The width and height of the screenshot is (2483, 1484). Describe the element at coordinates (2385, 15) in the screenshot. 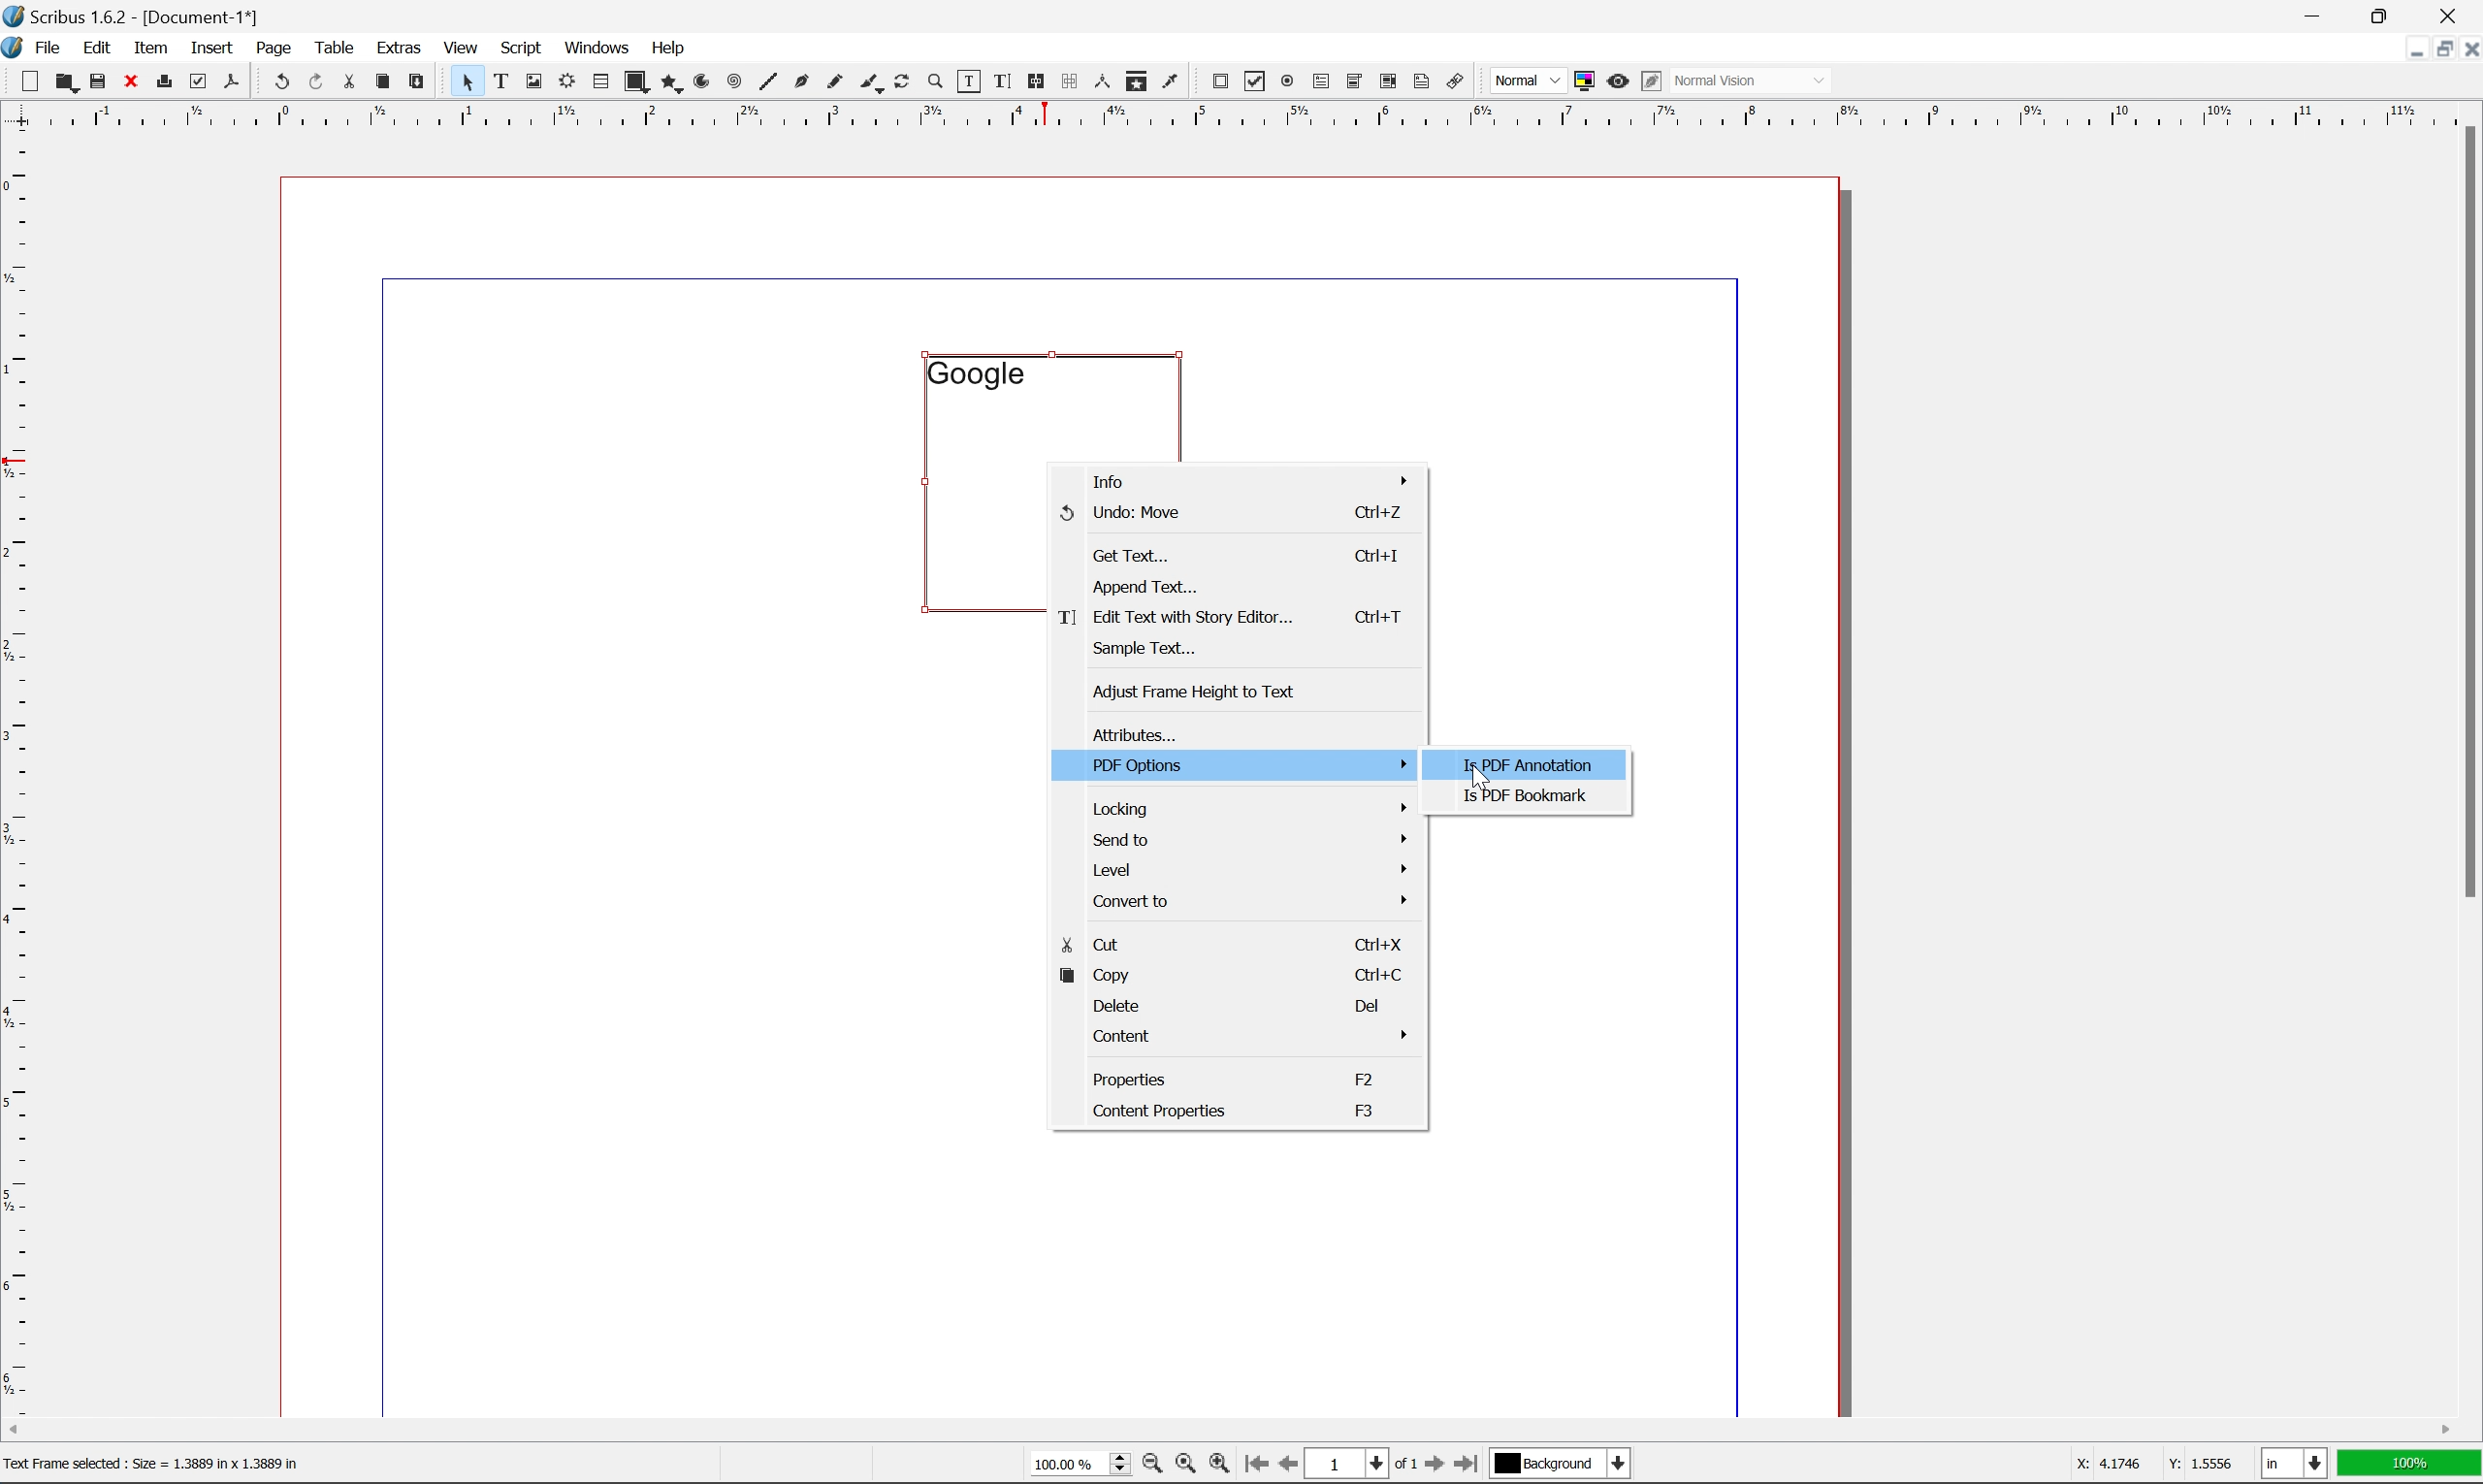

I see `restore down` at that location.